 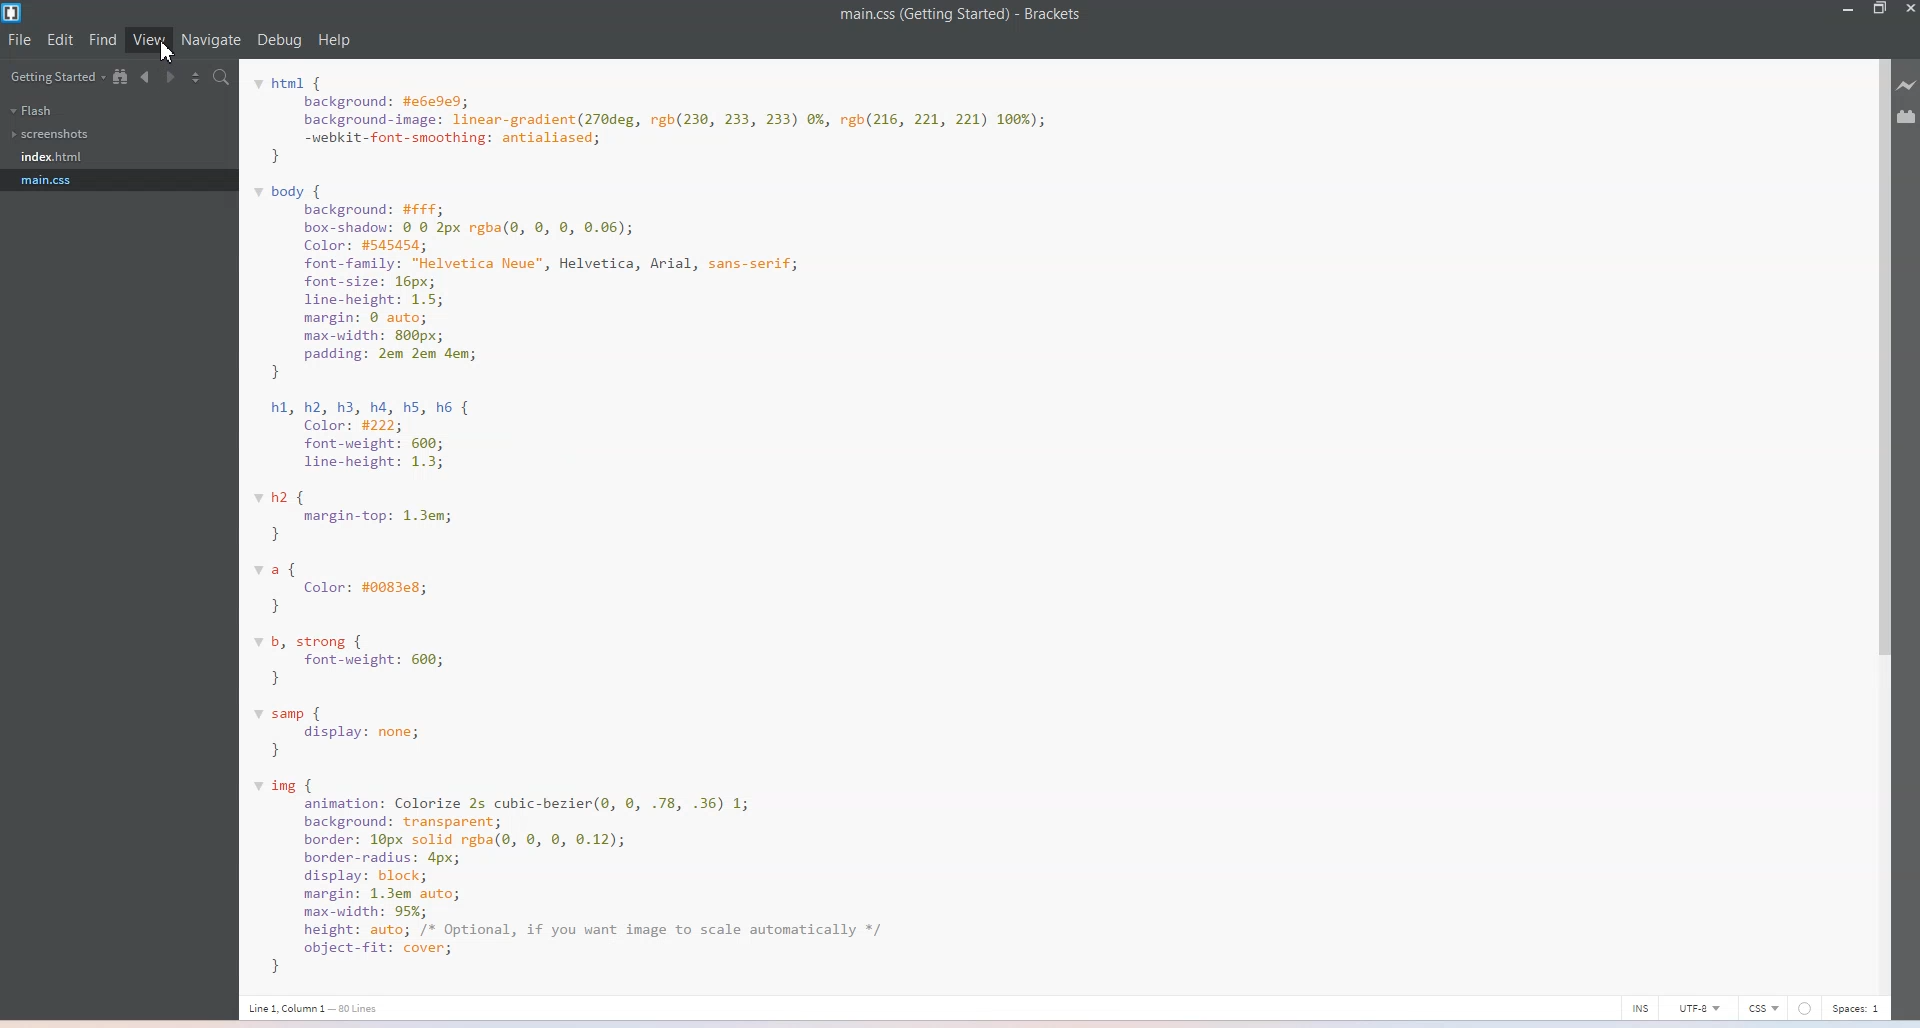 I want to click on Minimize, so click(x=1845, y=10).